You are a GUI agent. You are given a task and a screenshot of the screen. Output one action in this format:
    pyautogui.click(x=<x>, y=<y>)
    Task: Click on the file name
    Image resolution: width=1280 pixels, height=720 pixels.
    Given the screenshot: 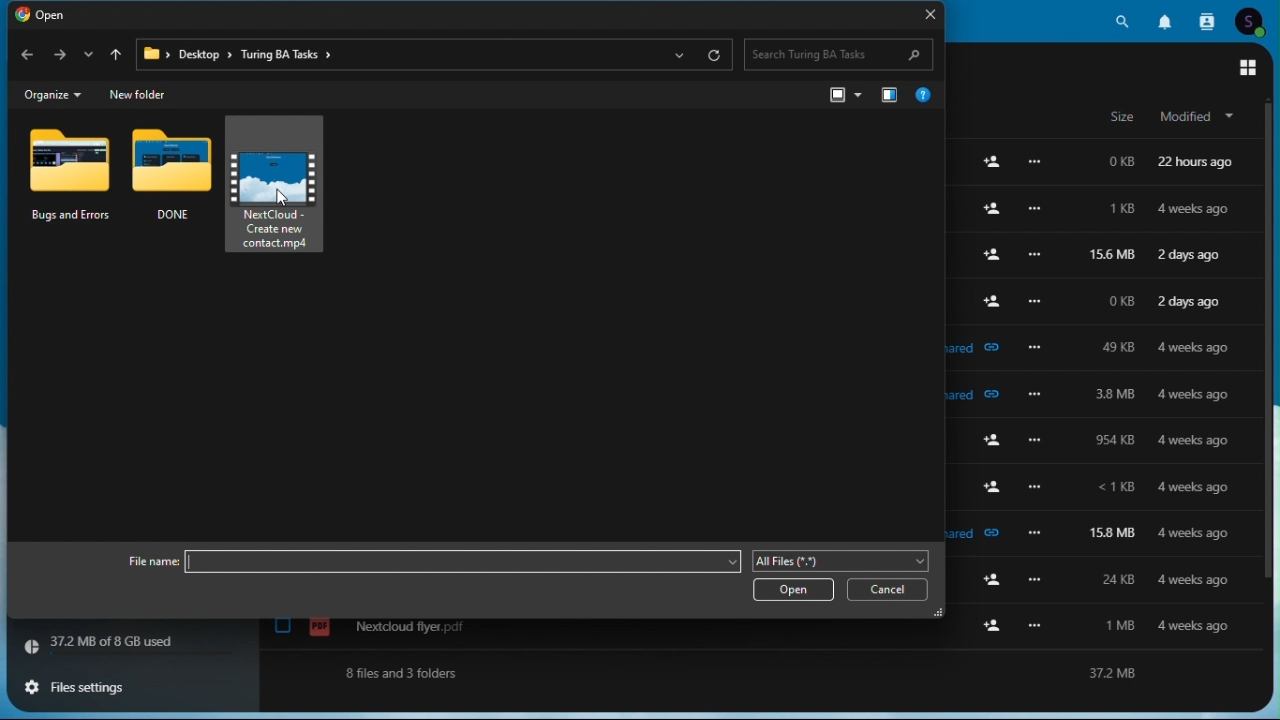 What is the action you would take?
    pyautogui.click(x=432, y=562)
    